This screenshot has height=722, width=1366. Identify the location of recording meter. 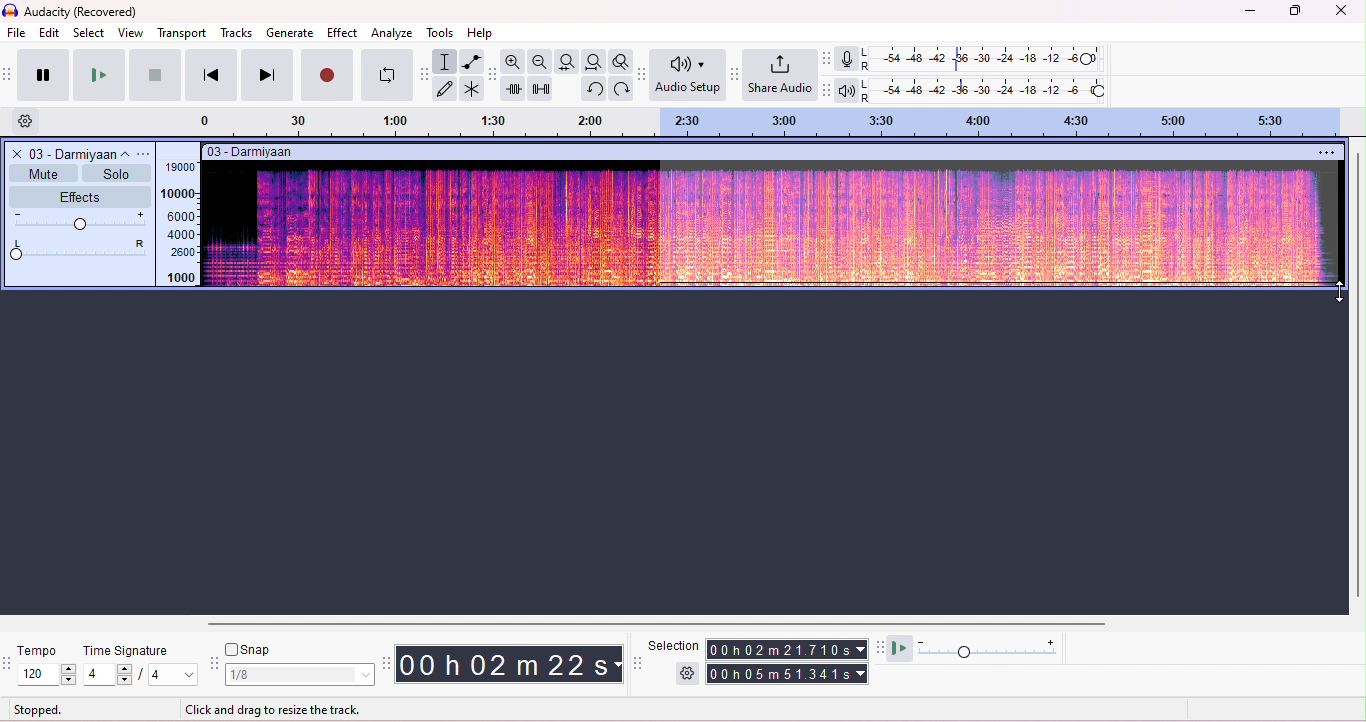
(848, 59).